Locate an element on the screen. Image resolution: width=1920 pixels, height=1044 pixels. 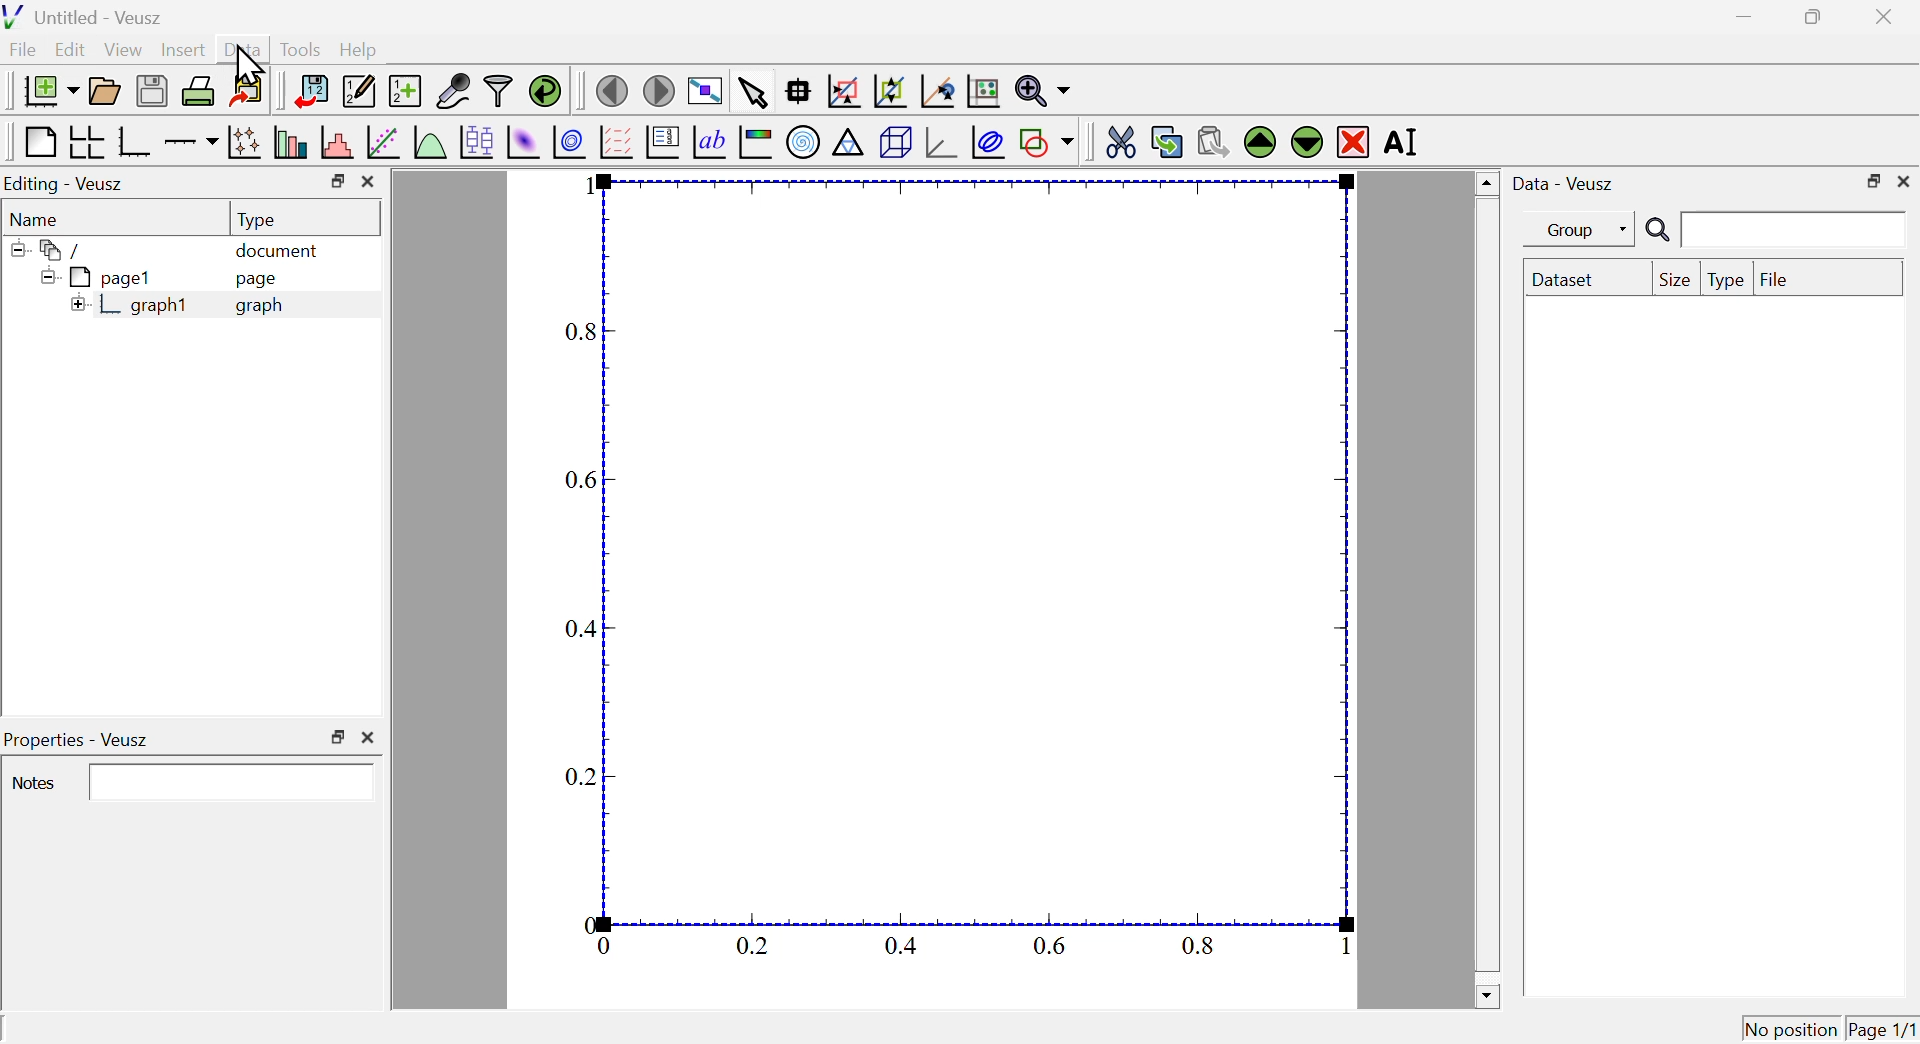
add a shape to the plot is located at coordinates (1047, 142).